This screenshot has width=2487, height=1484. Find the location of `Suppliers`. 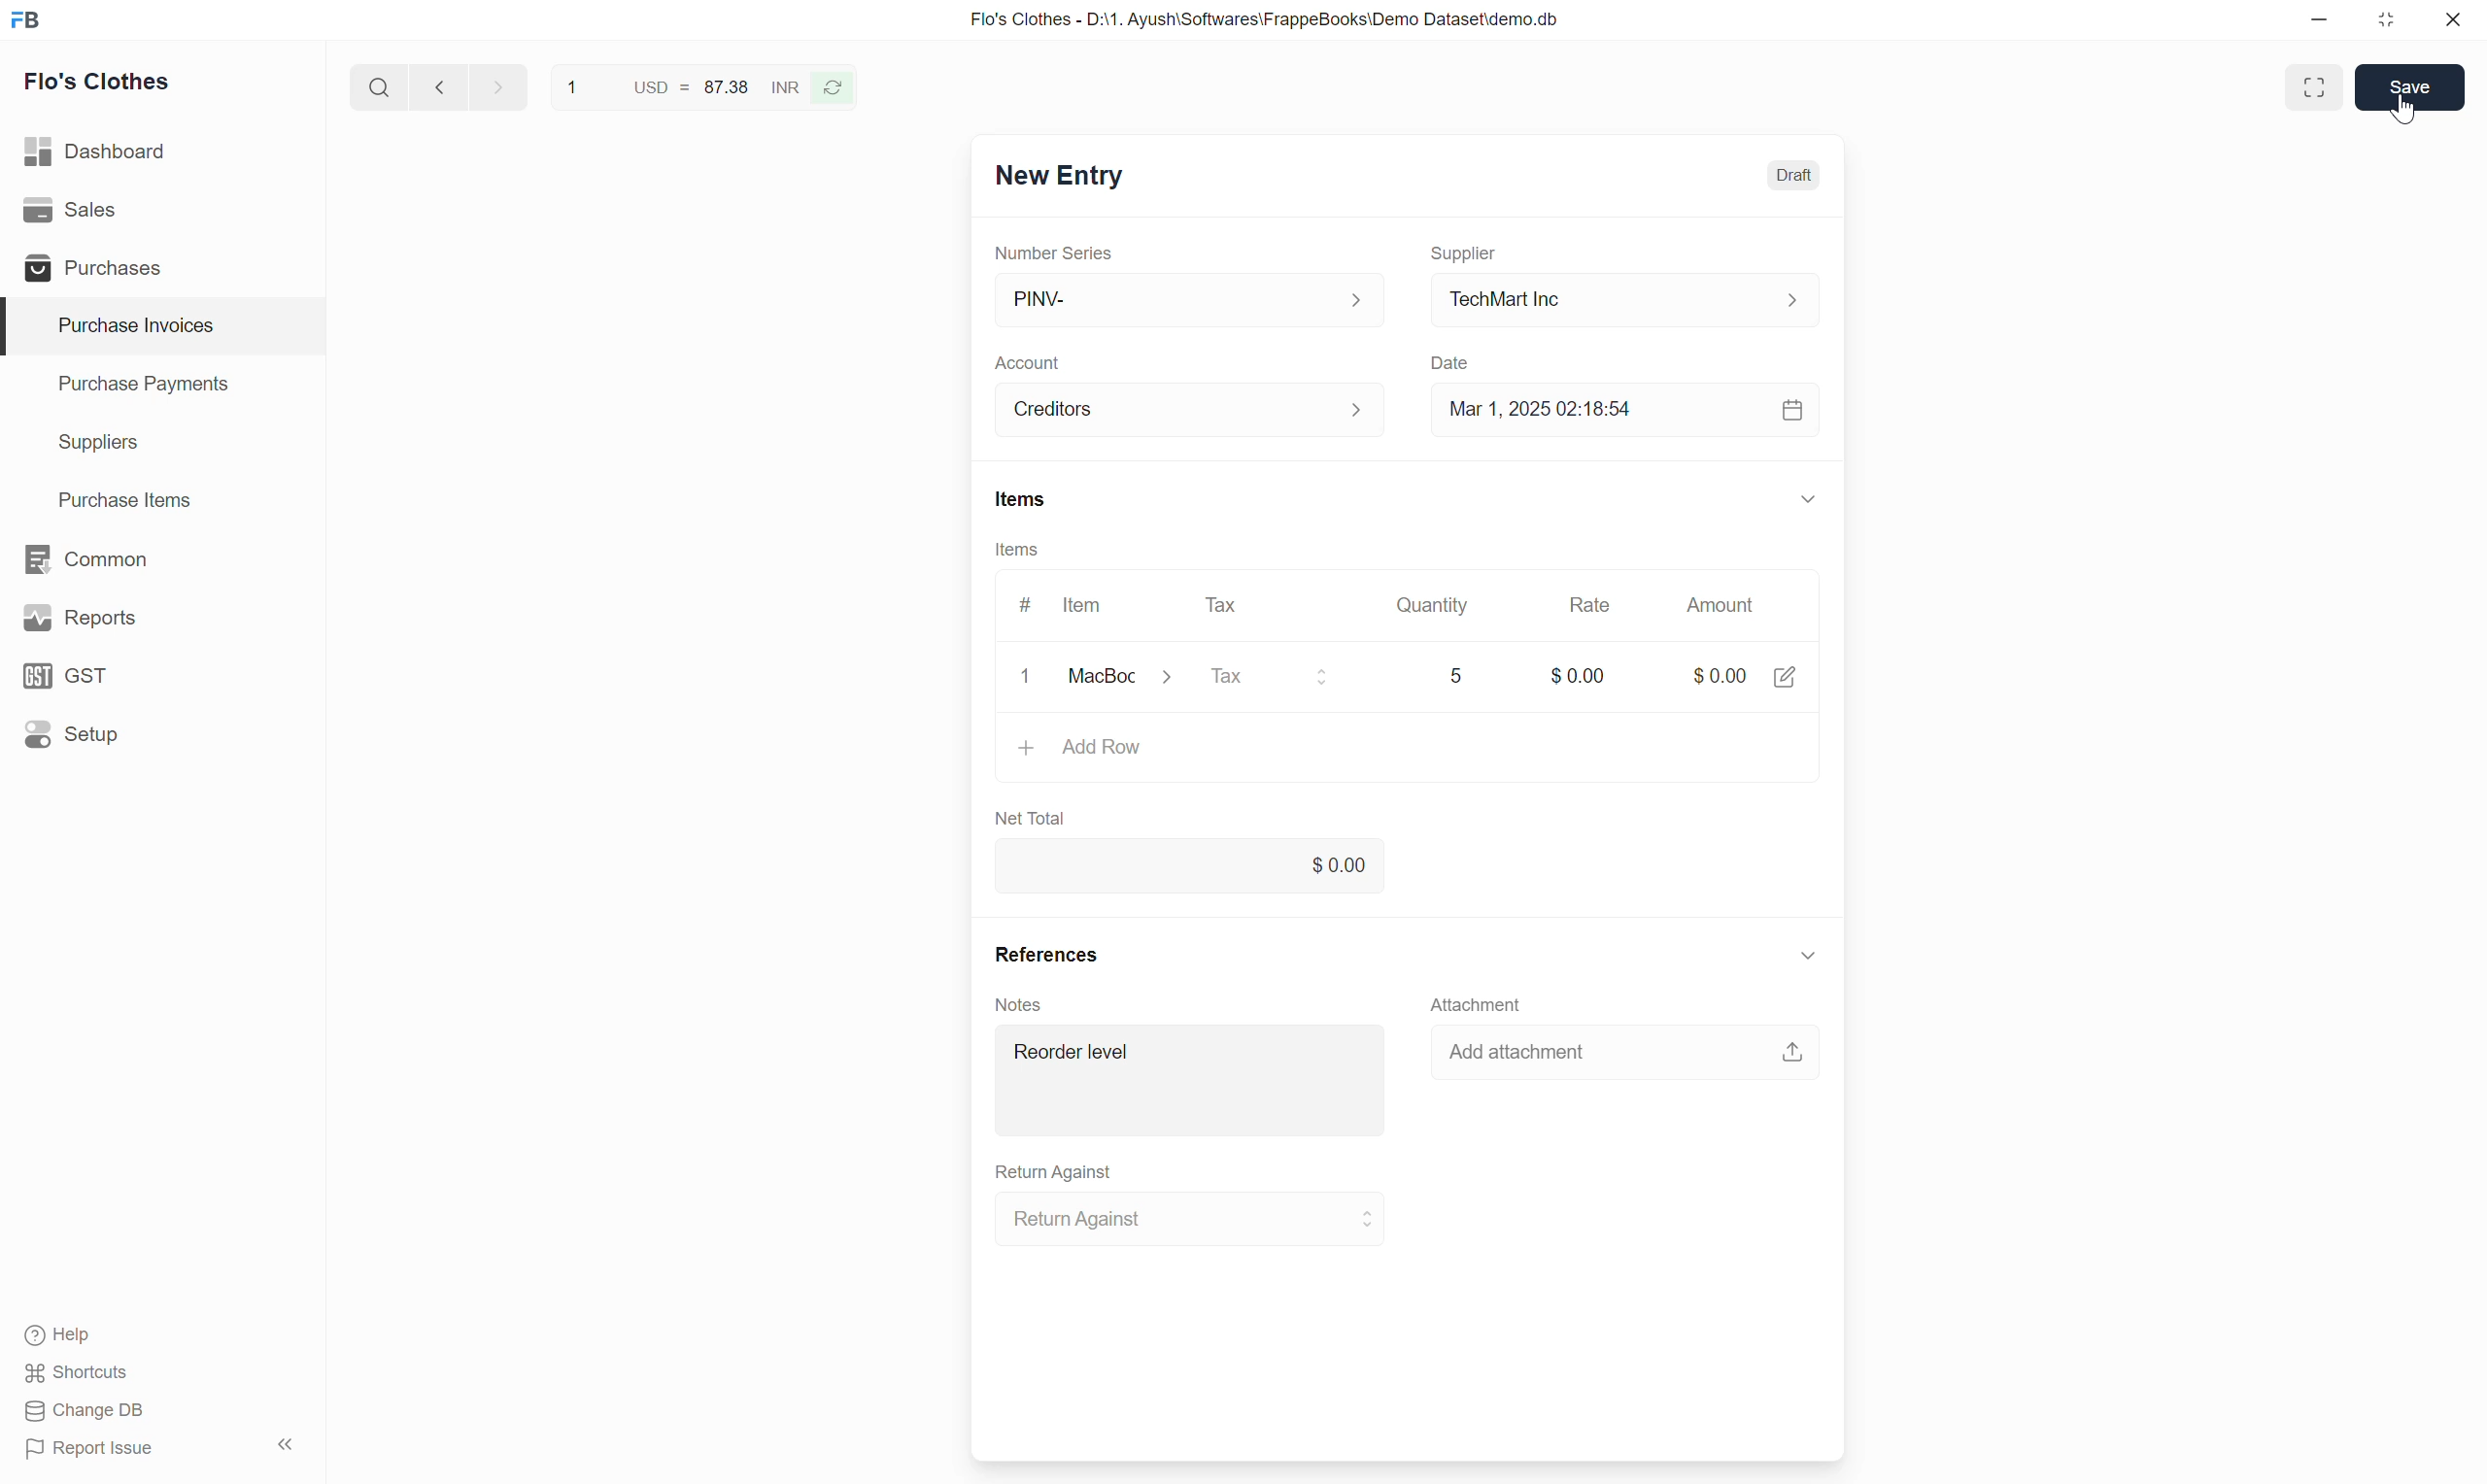

Suppliers is located at coordinates (163, 443).